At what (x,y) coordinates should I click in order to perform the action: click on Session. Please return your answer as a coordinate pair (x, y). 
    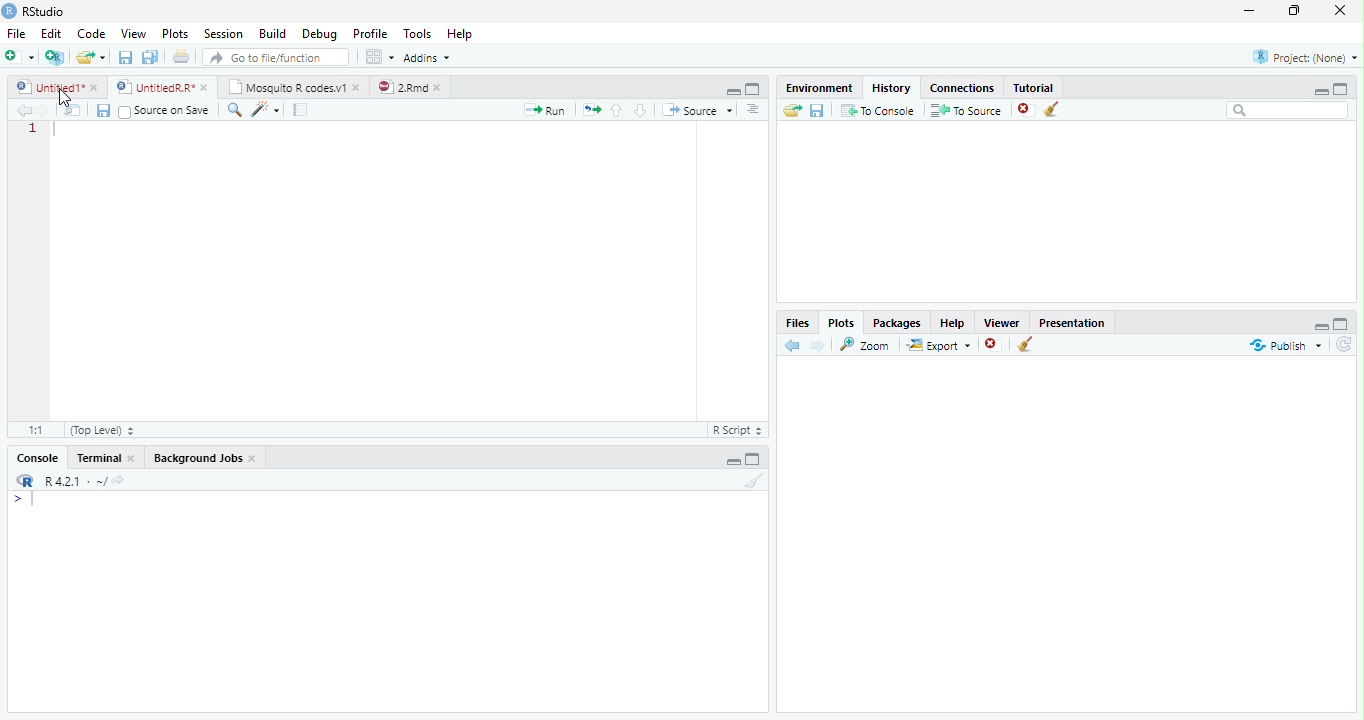
    Looking at the image, I should click on (222, 33).